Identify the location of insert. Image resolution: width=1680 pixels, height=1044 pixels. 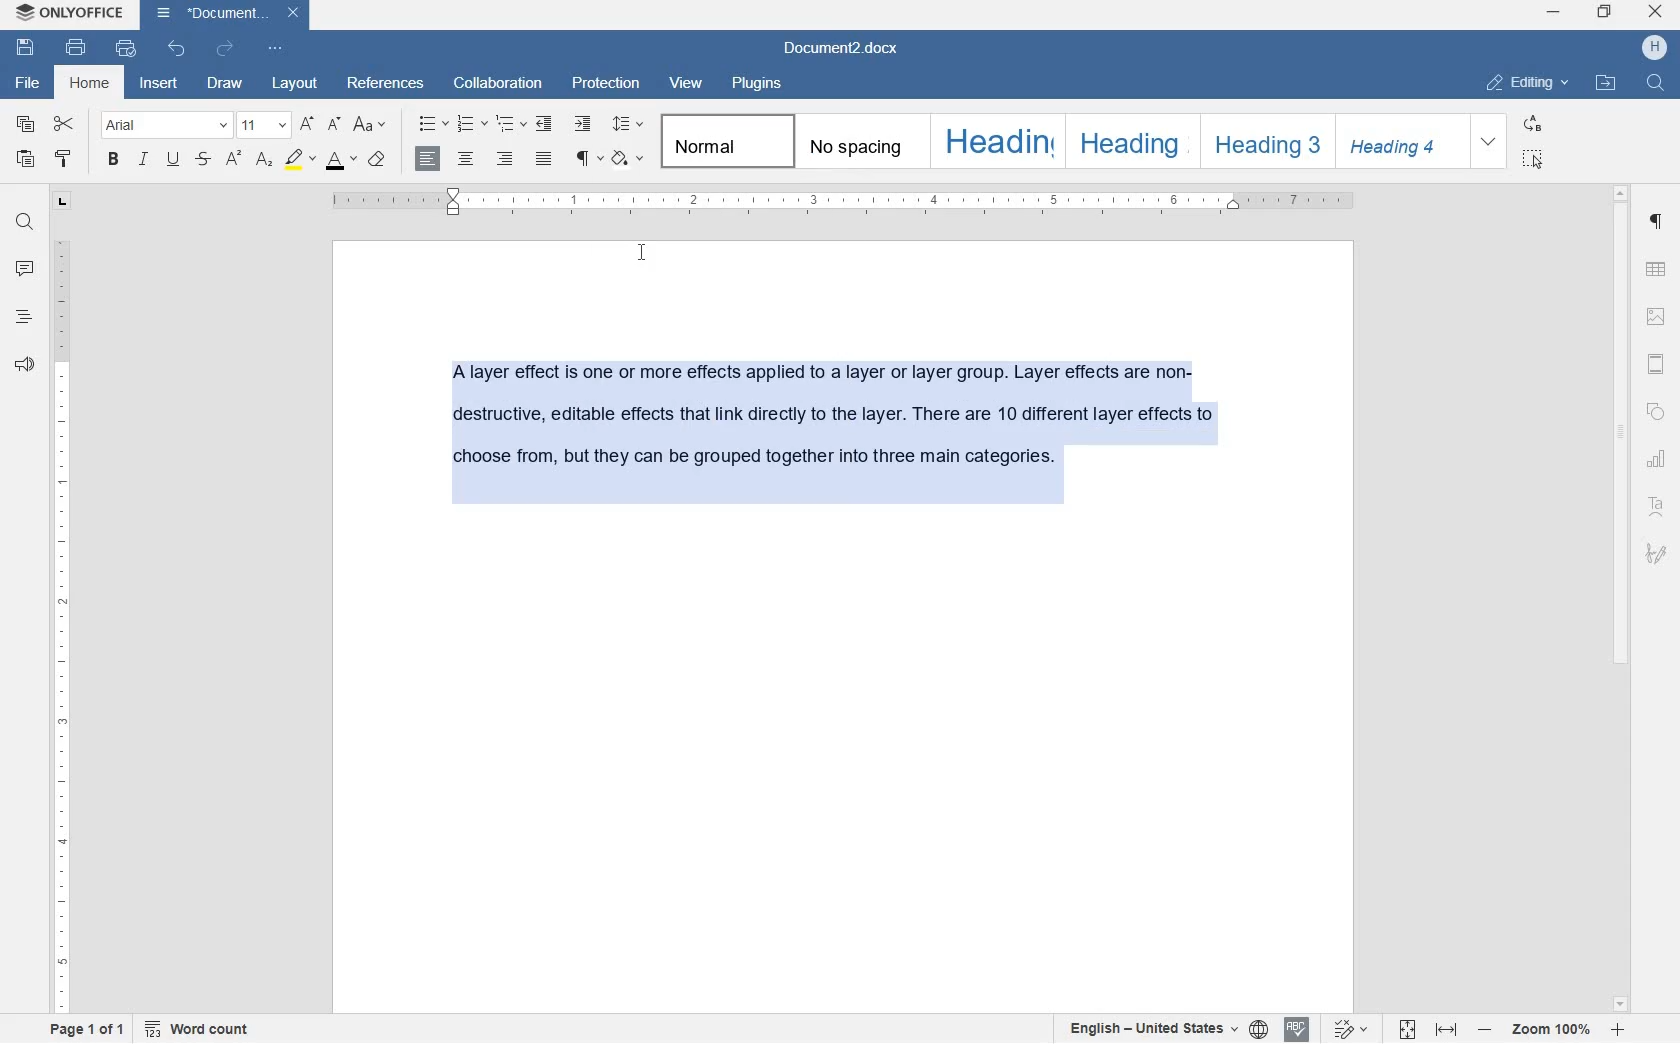
(160, 83).